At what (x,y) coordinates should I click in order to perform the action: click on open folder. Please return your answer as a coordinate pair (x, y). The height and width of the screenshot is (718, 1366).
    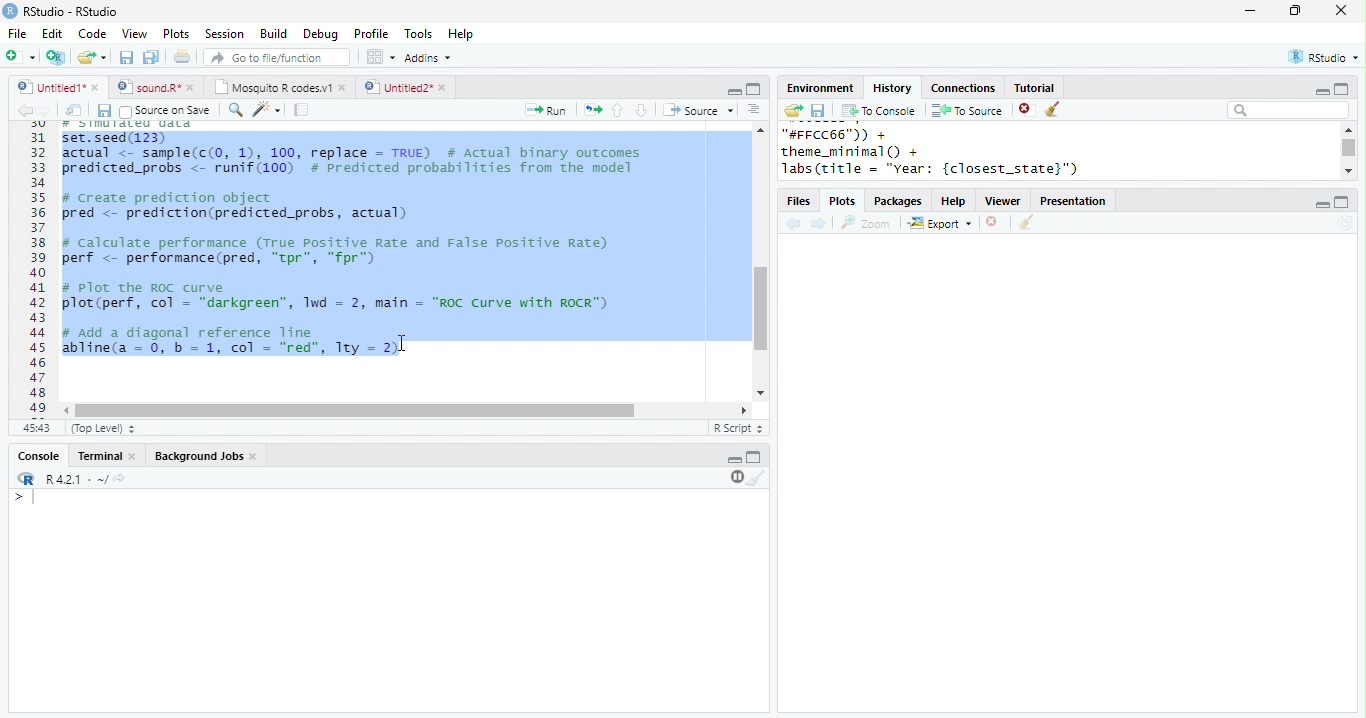
    Looking at the image, I should click on (792, 110).